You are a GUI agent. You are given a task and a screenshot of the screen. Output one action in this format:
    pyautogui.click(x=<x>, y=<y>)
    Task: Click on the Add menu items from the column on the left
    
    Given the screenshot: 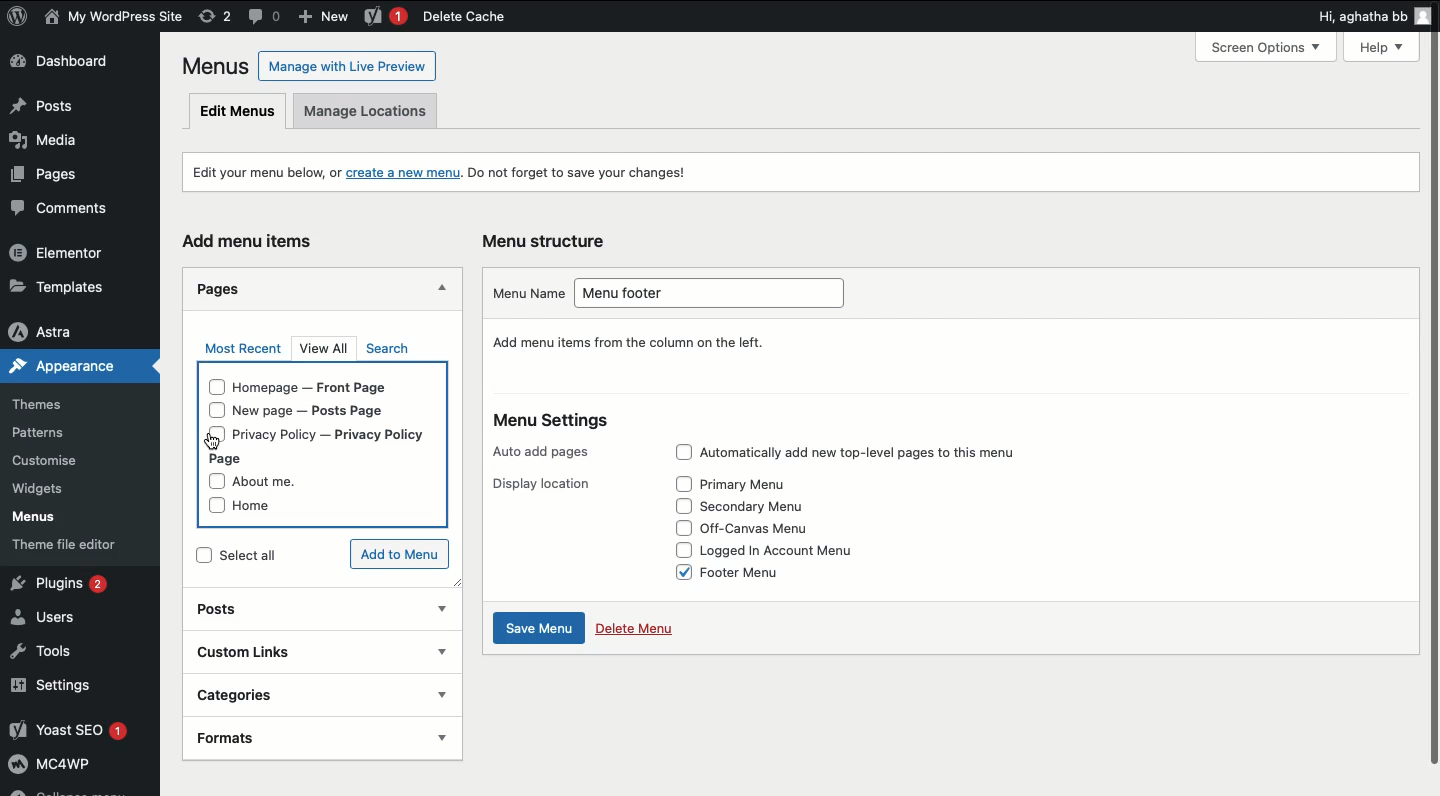 What is the action you would take?
    pyautogui.click(x=630, y=344)
    